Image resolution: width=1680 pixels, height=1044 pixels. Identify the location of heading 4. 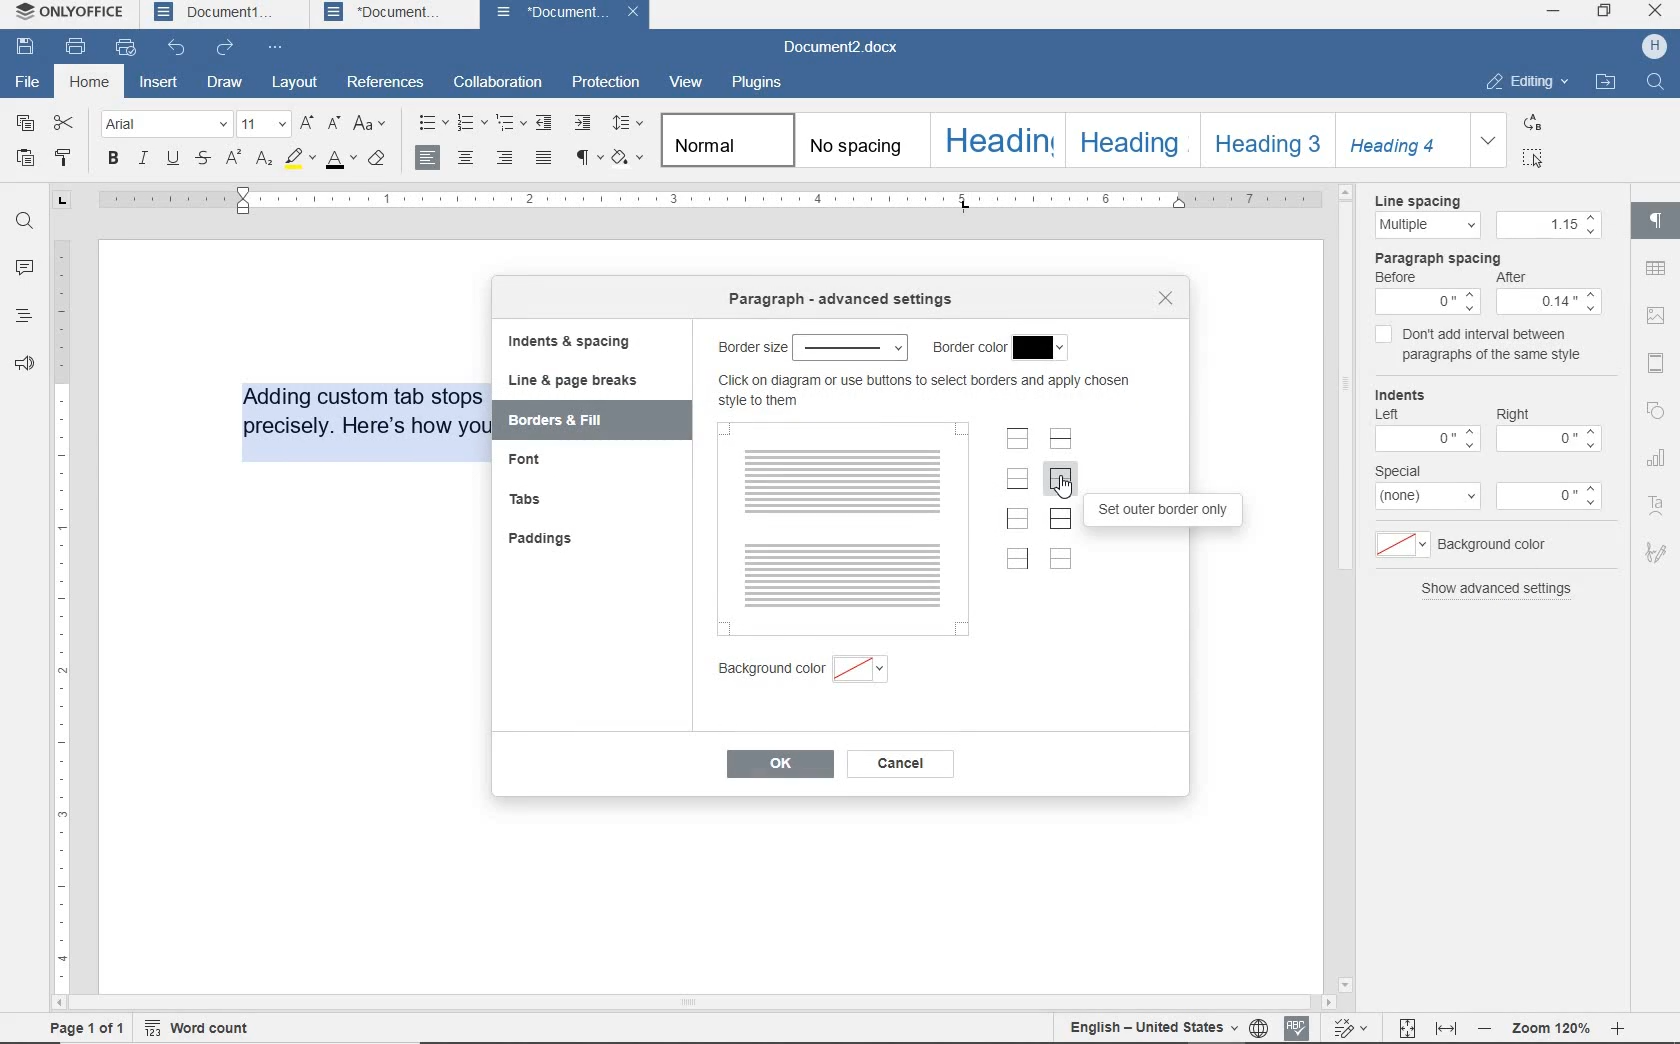
(1403, 141).